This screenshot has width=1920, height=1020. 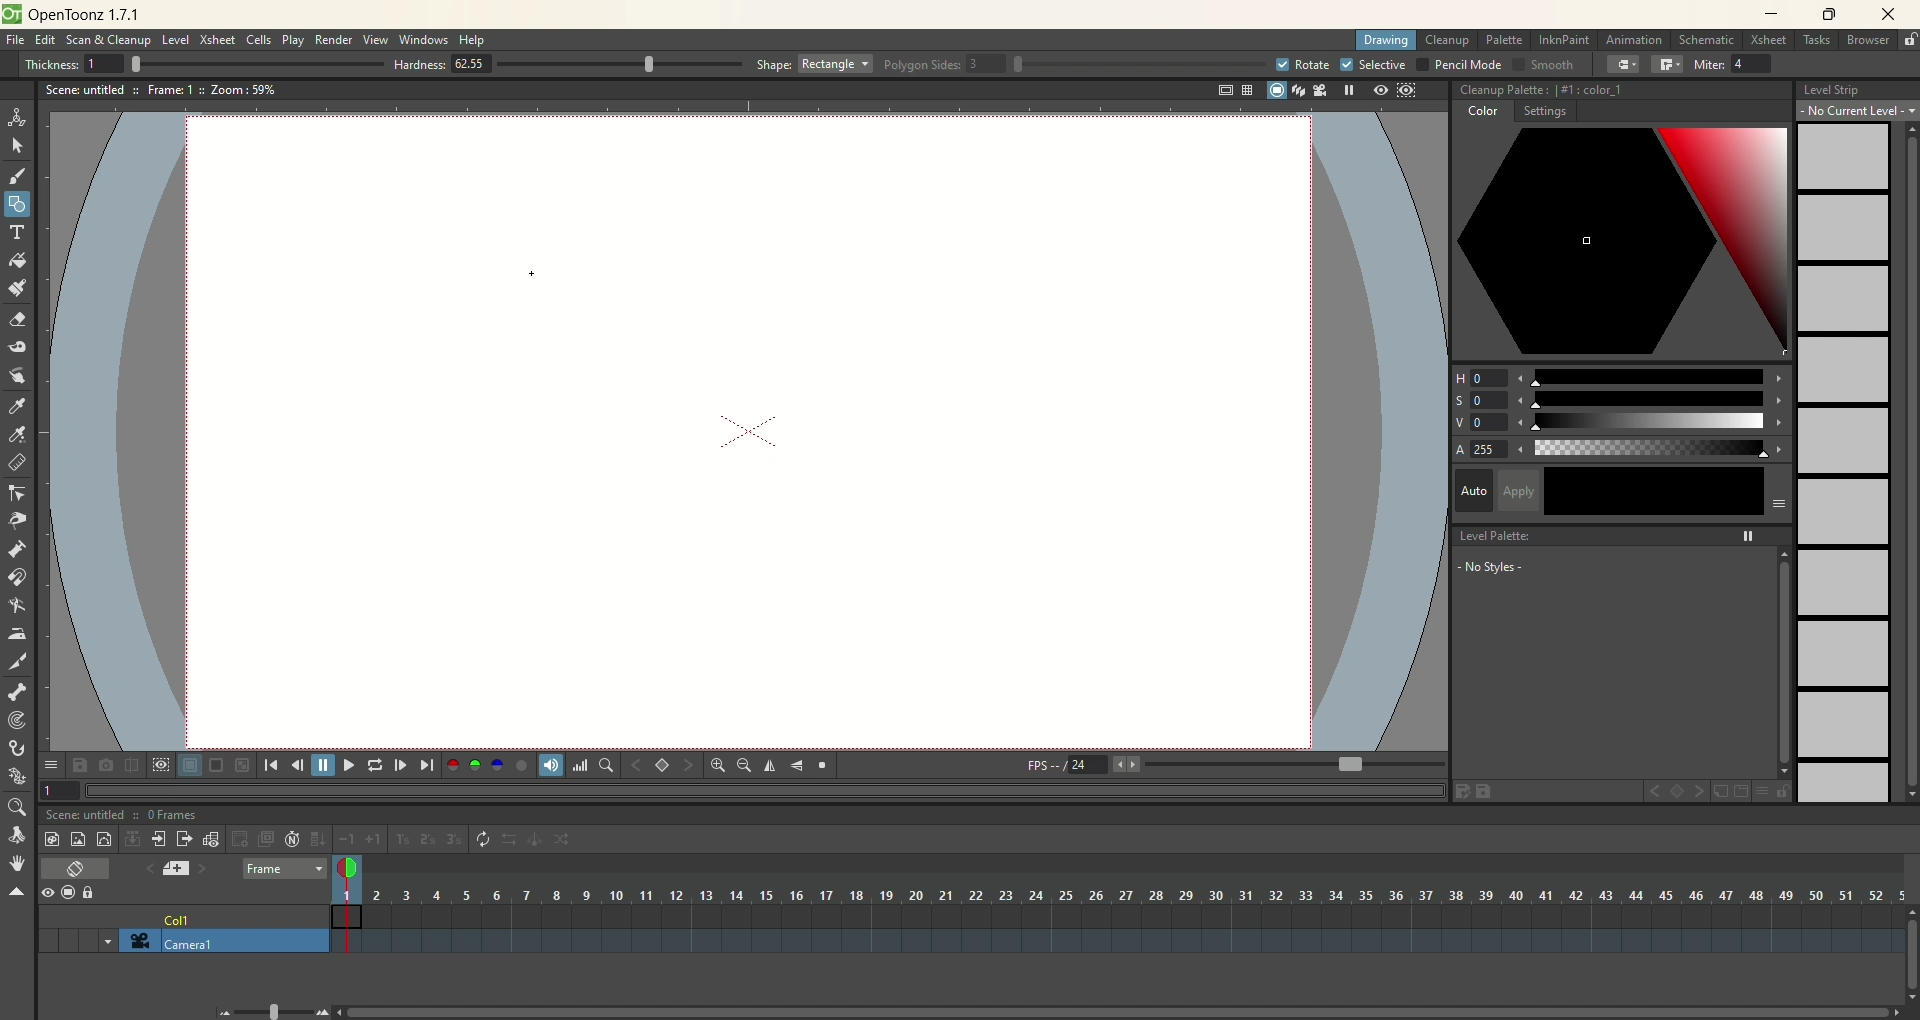 I want to click on new toonz raster level, so click(x=51, y=839).